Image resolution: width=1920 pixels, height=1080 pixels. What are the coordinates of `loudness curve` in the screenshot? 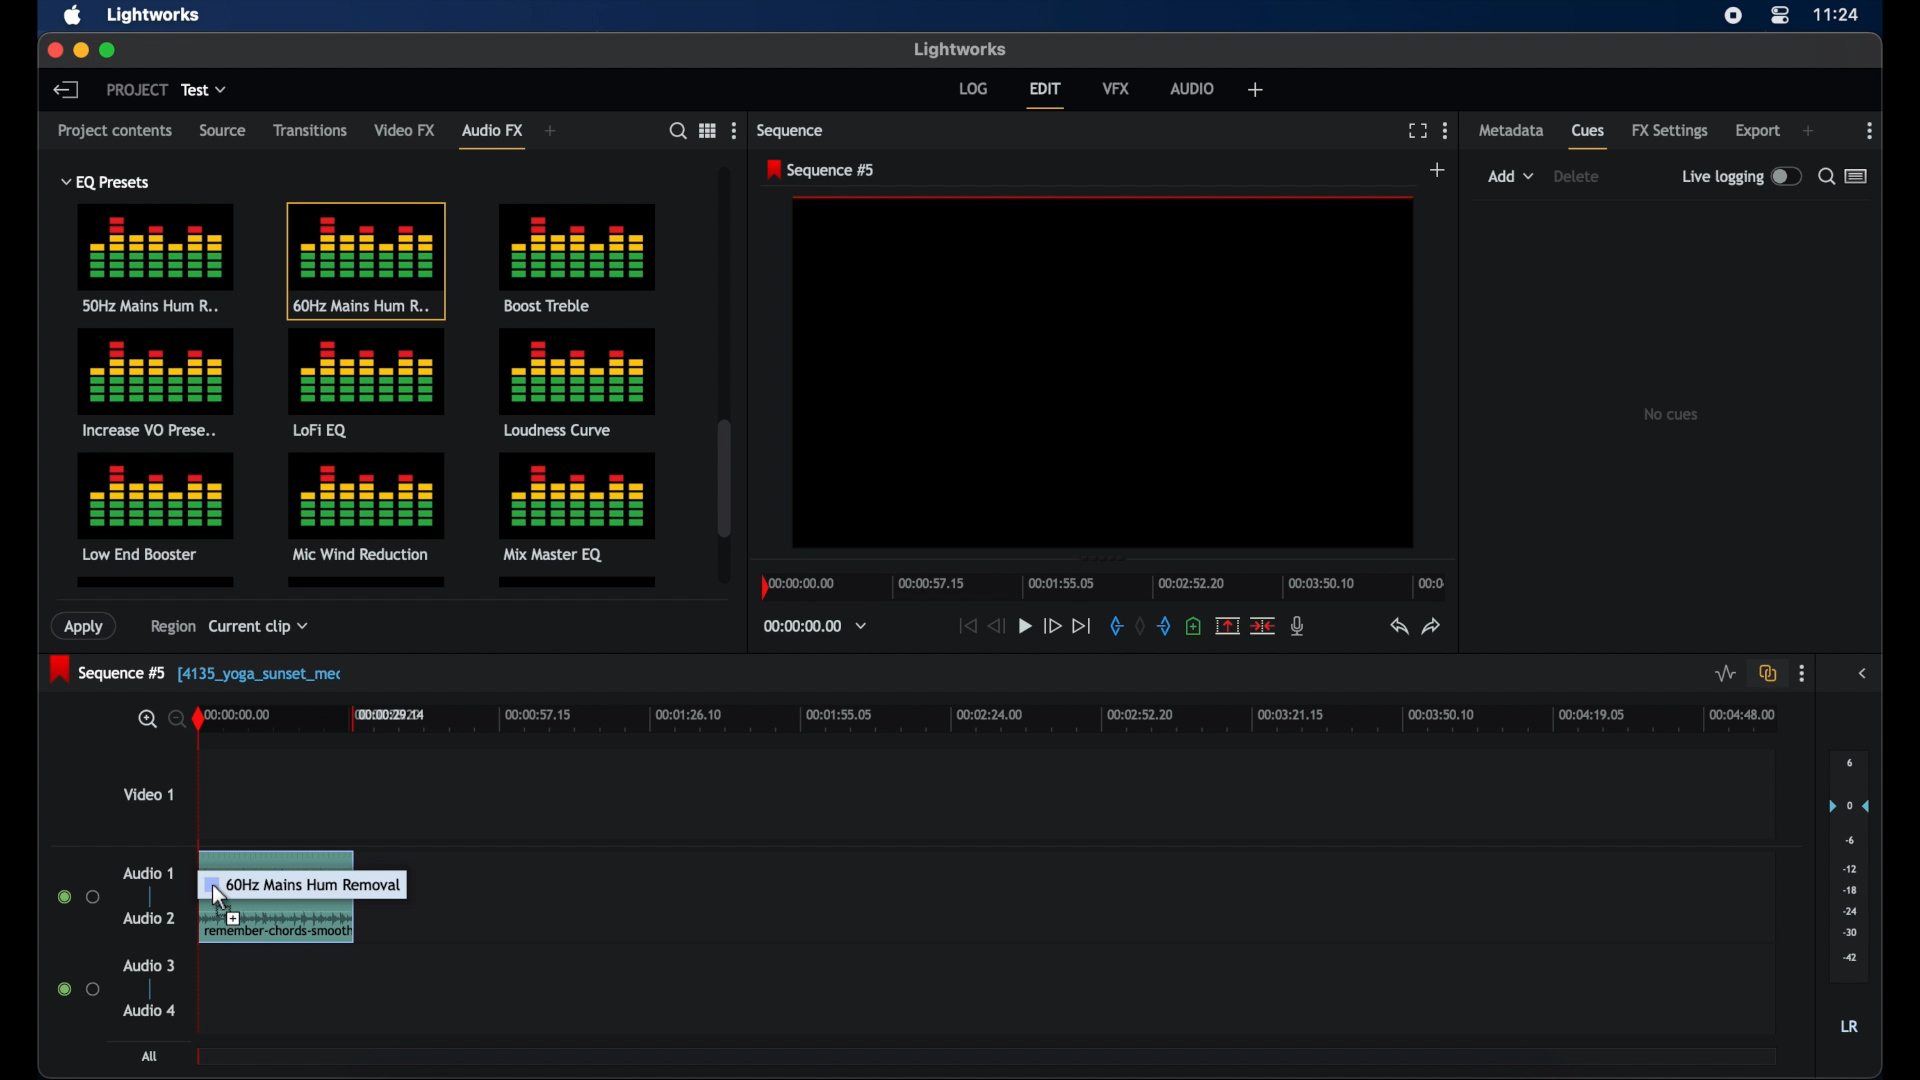 It's located at (578, 382).